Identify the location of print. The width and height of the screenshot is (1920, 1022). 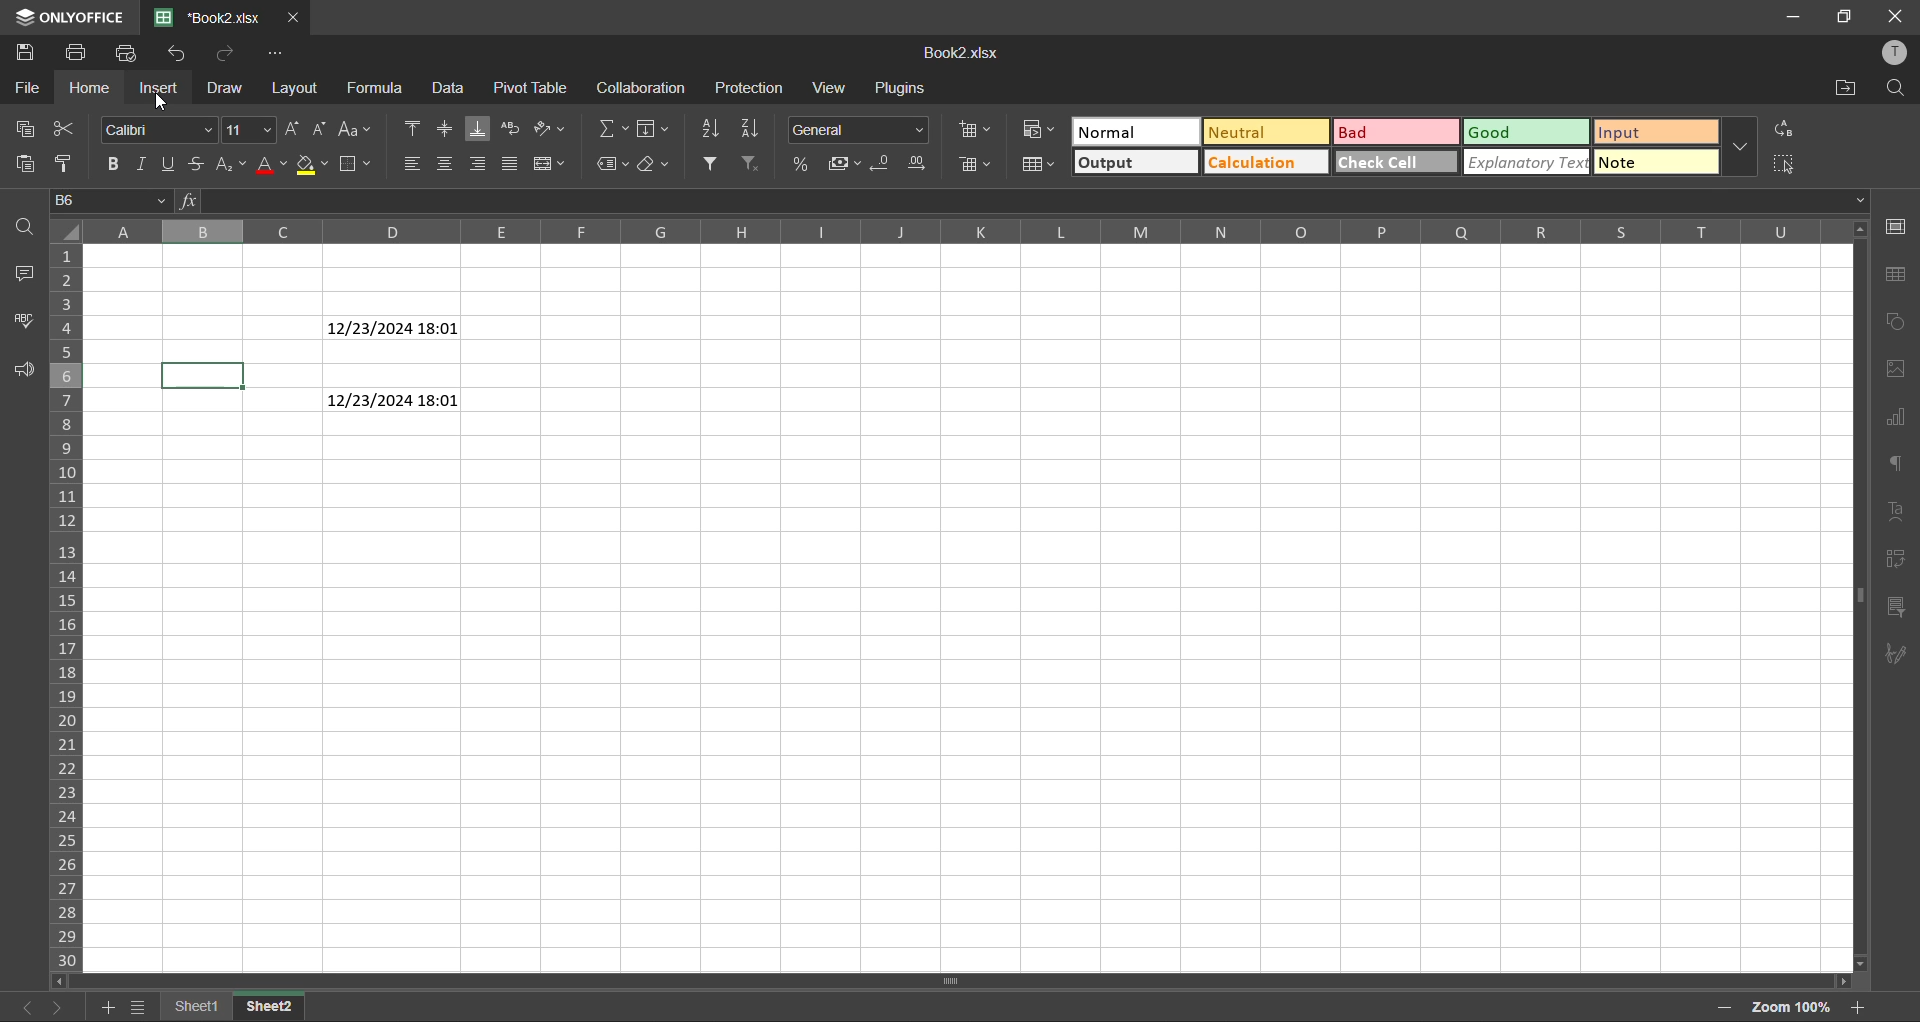
(76, 56).